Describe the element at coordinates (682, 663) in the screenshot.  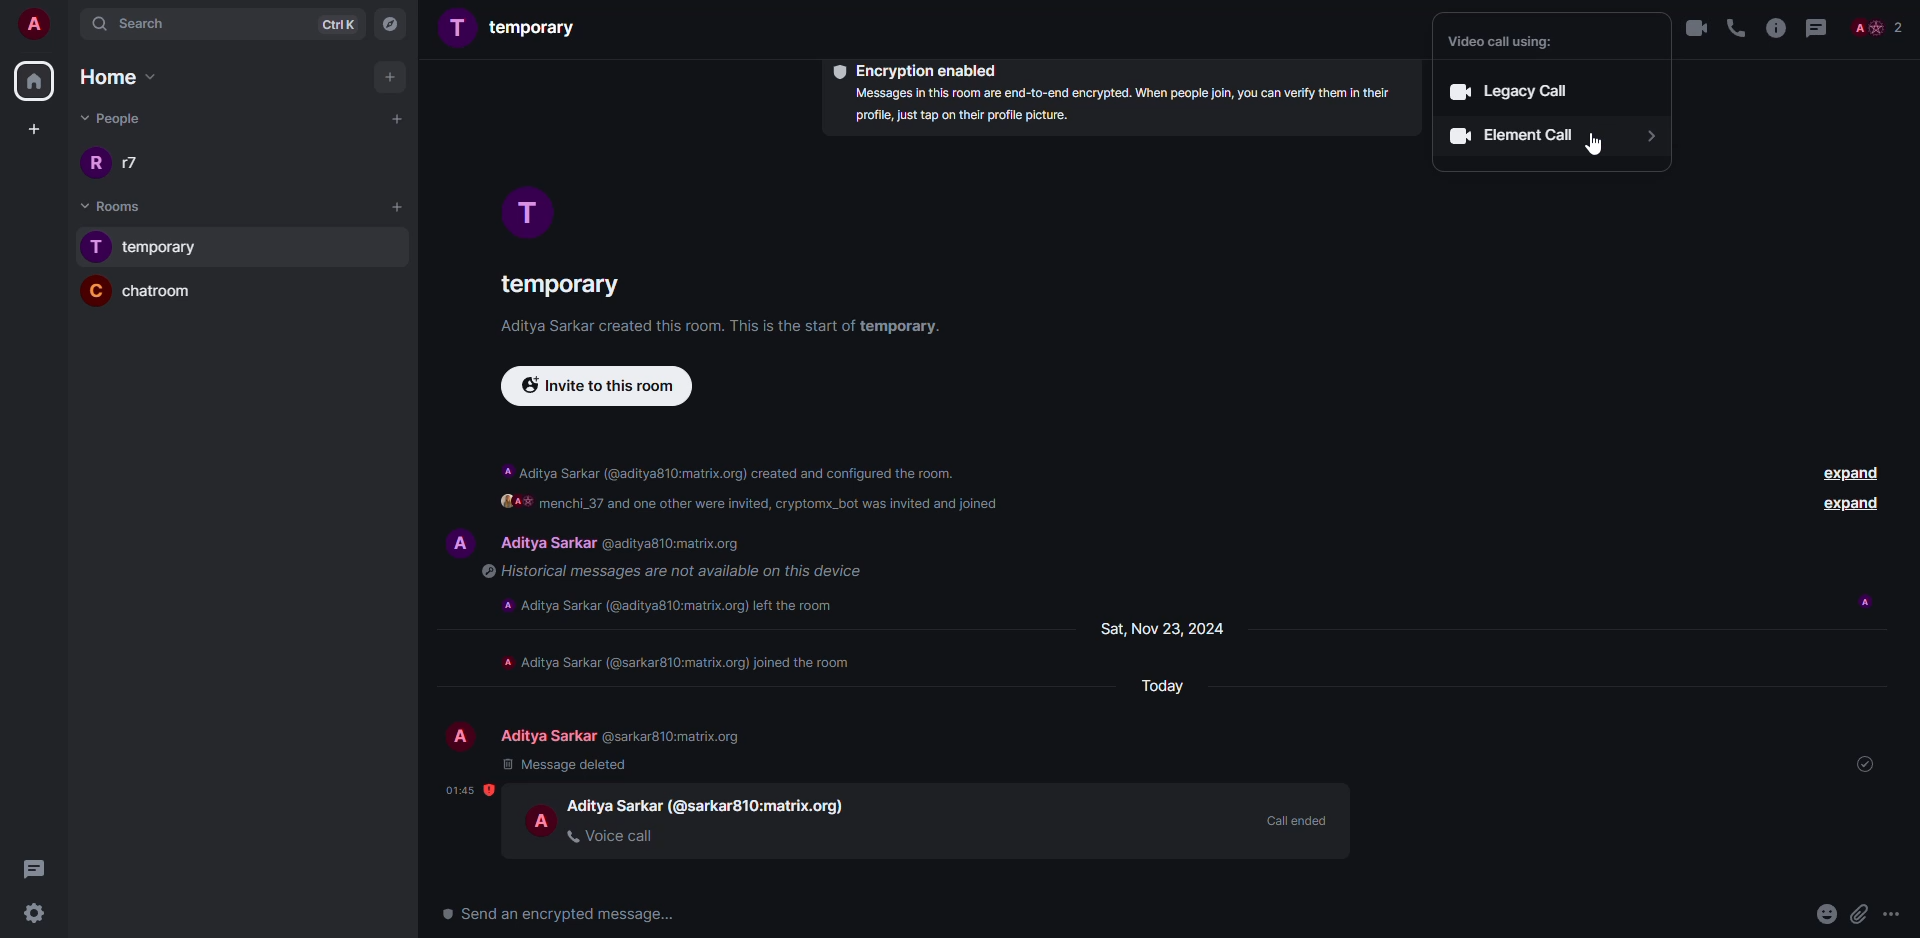
I see `info` at that location.